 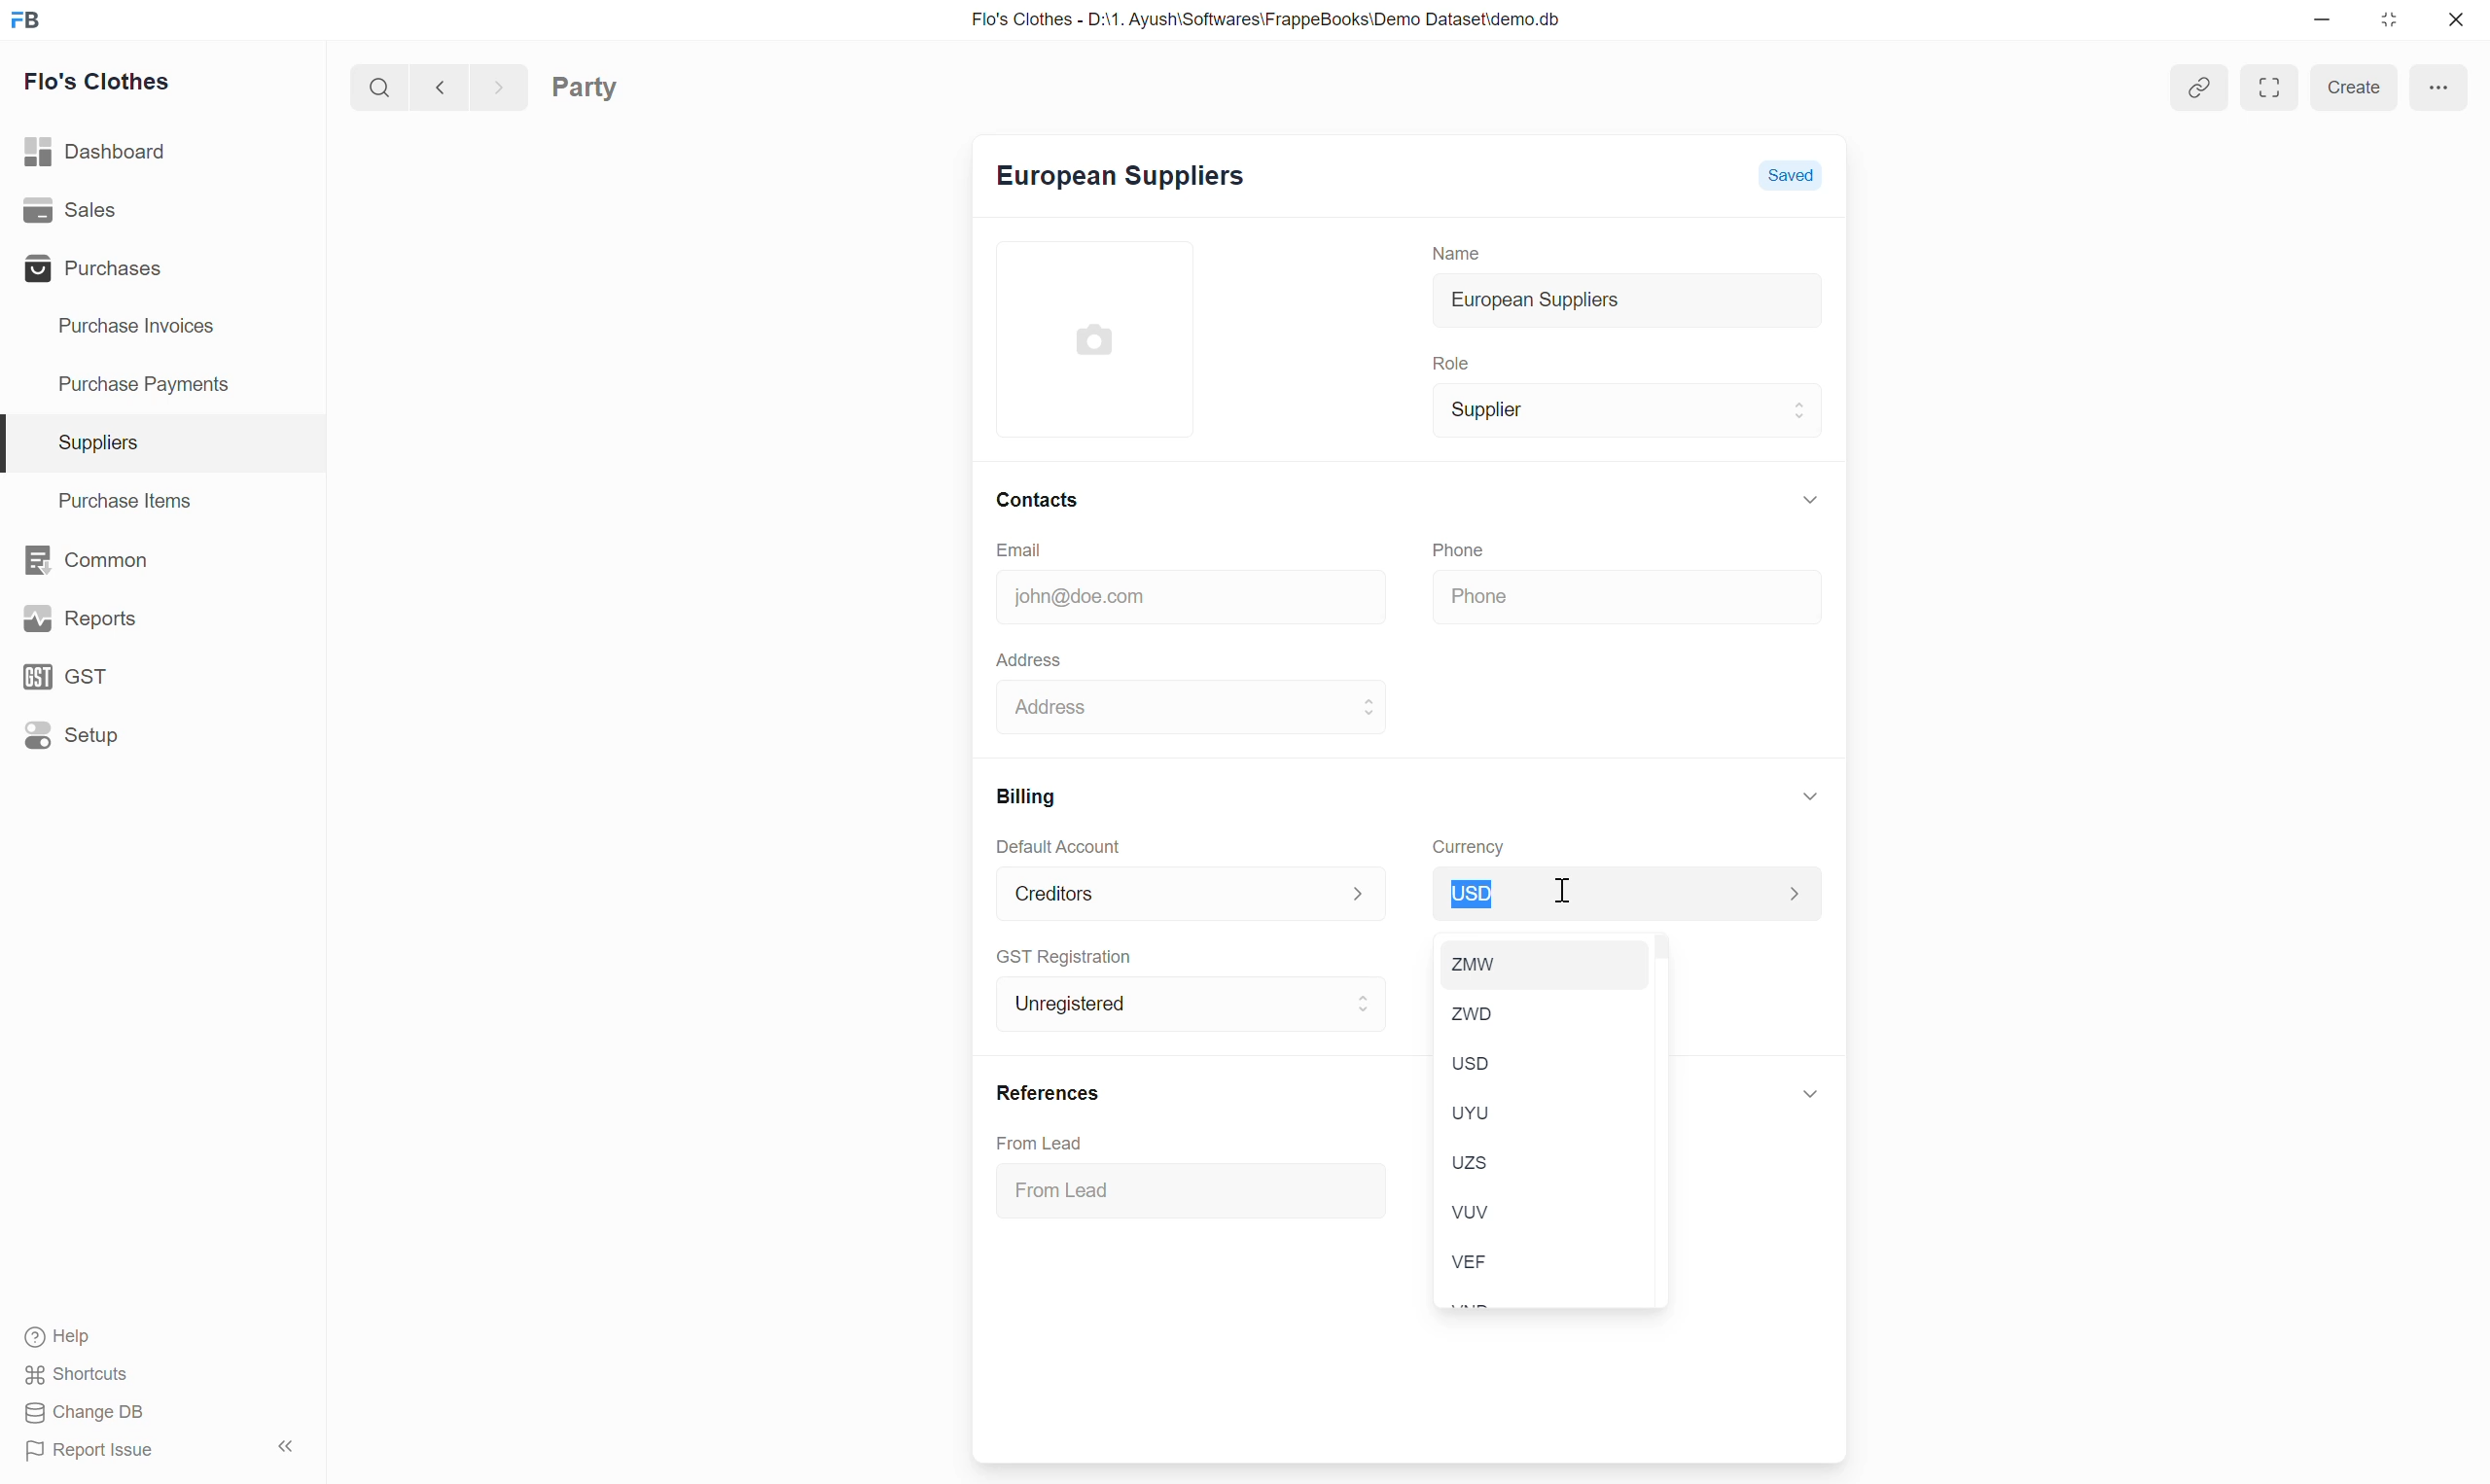 I want to click on Phone, so click(x=1482, y=546).